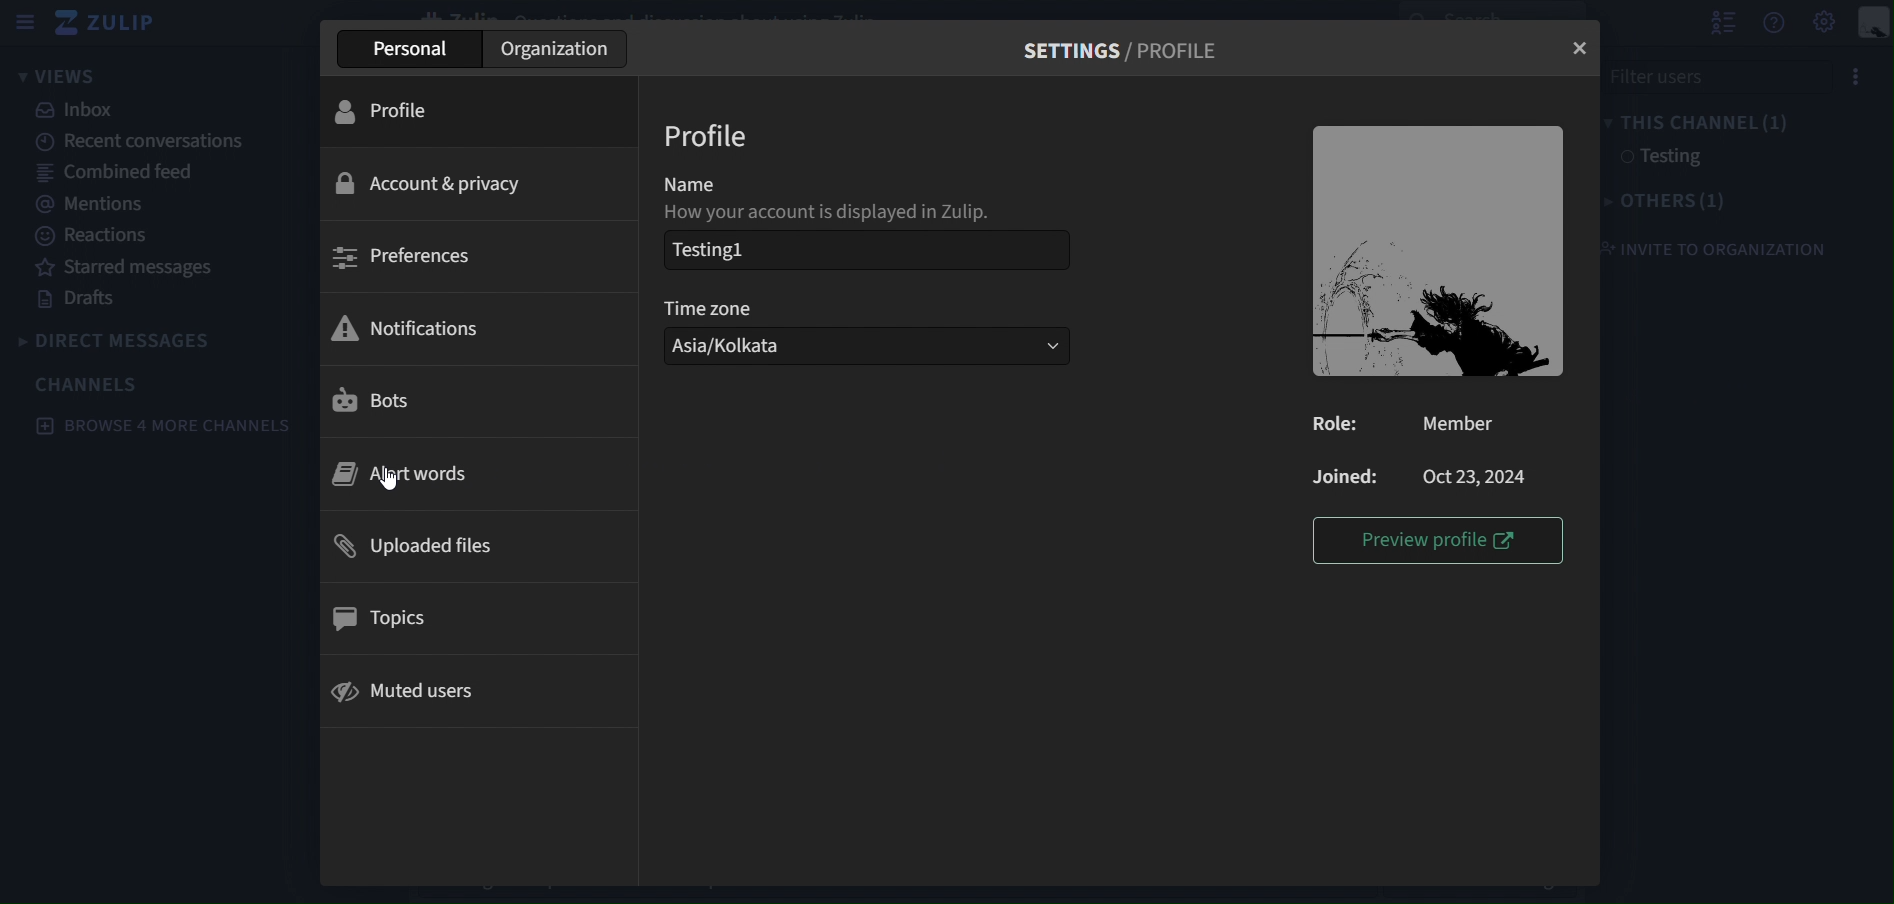 This screenshot has height=904, width=1894. What do you see at coordinates (1437, 251) in the screenshot?
I see `image` at bounding box center [1437, 251].